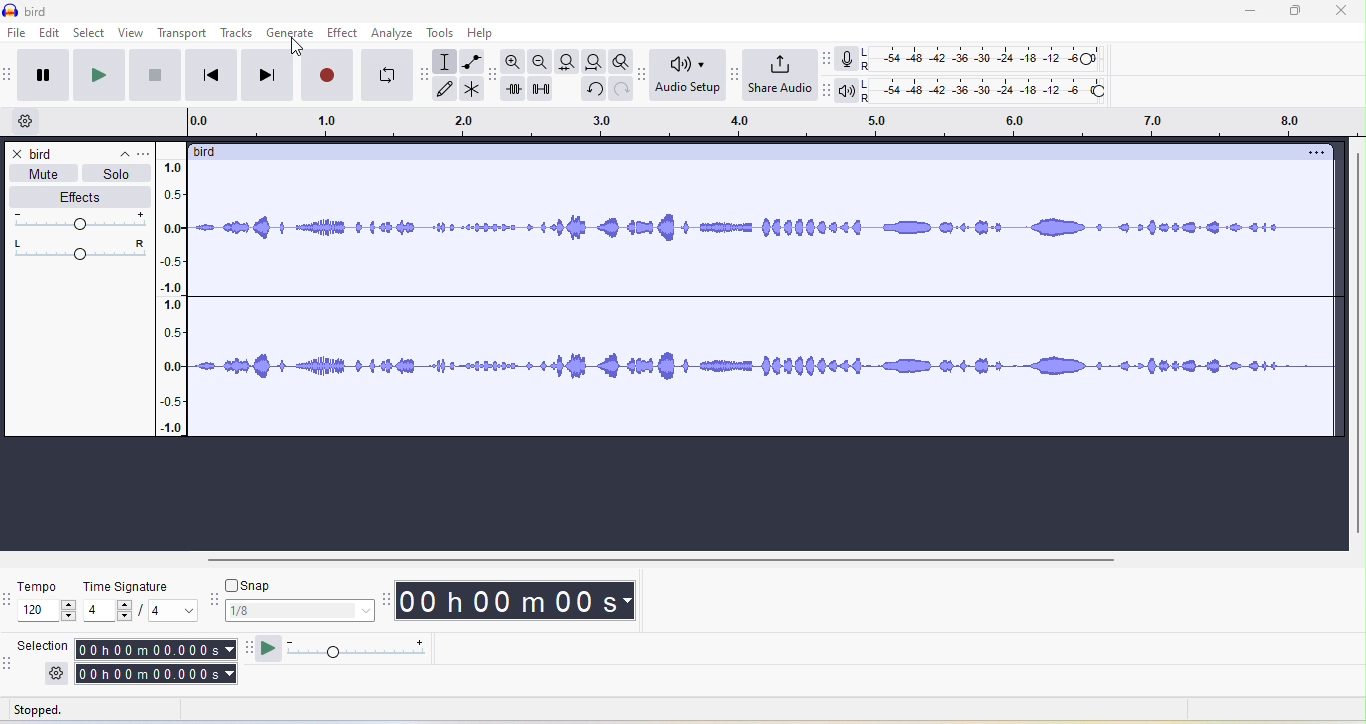 The width and height of the screenshot is (1366, 724). Describe the element at coordinates (324, 77) in the screenshot. I see `record` at that location.